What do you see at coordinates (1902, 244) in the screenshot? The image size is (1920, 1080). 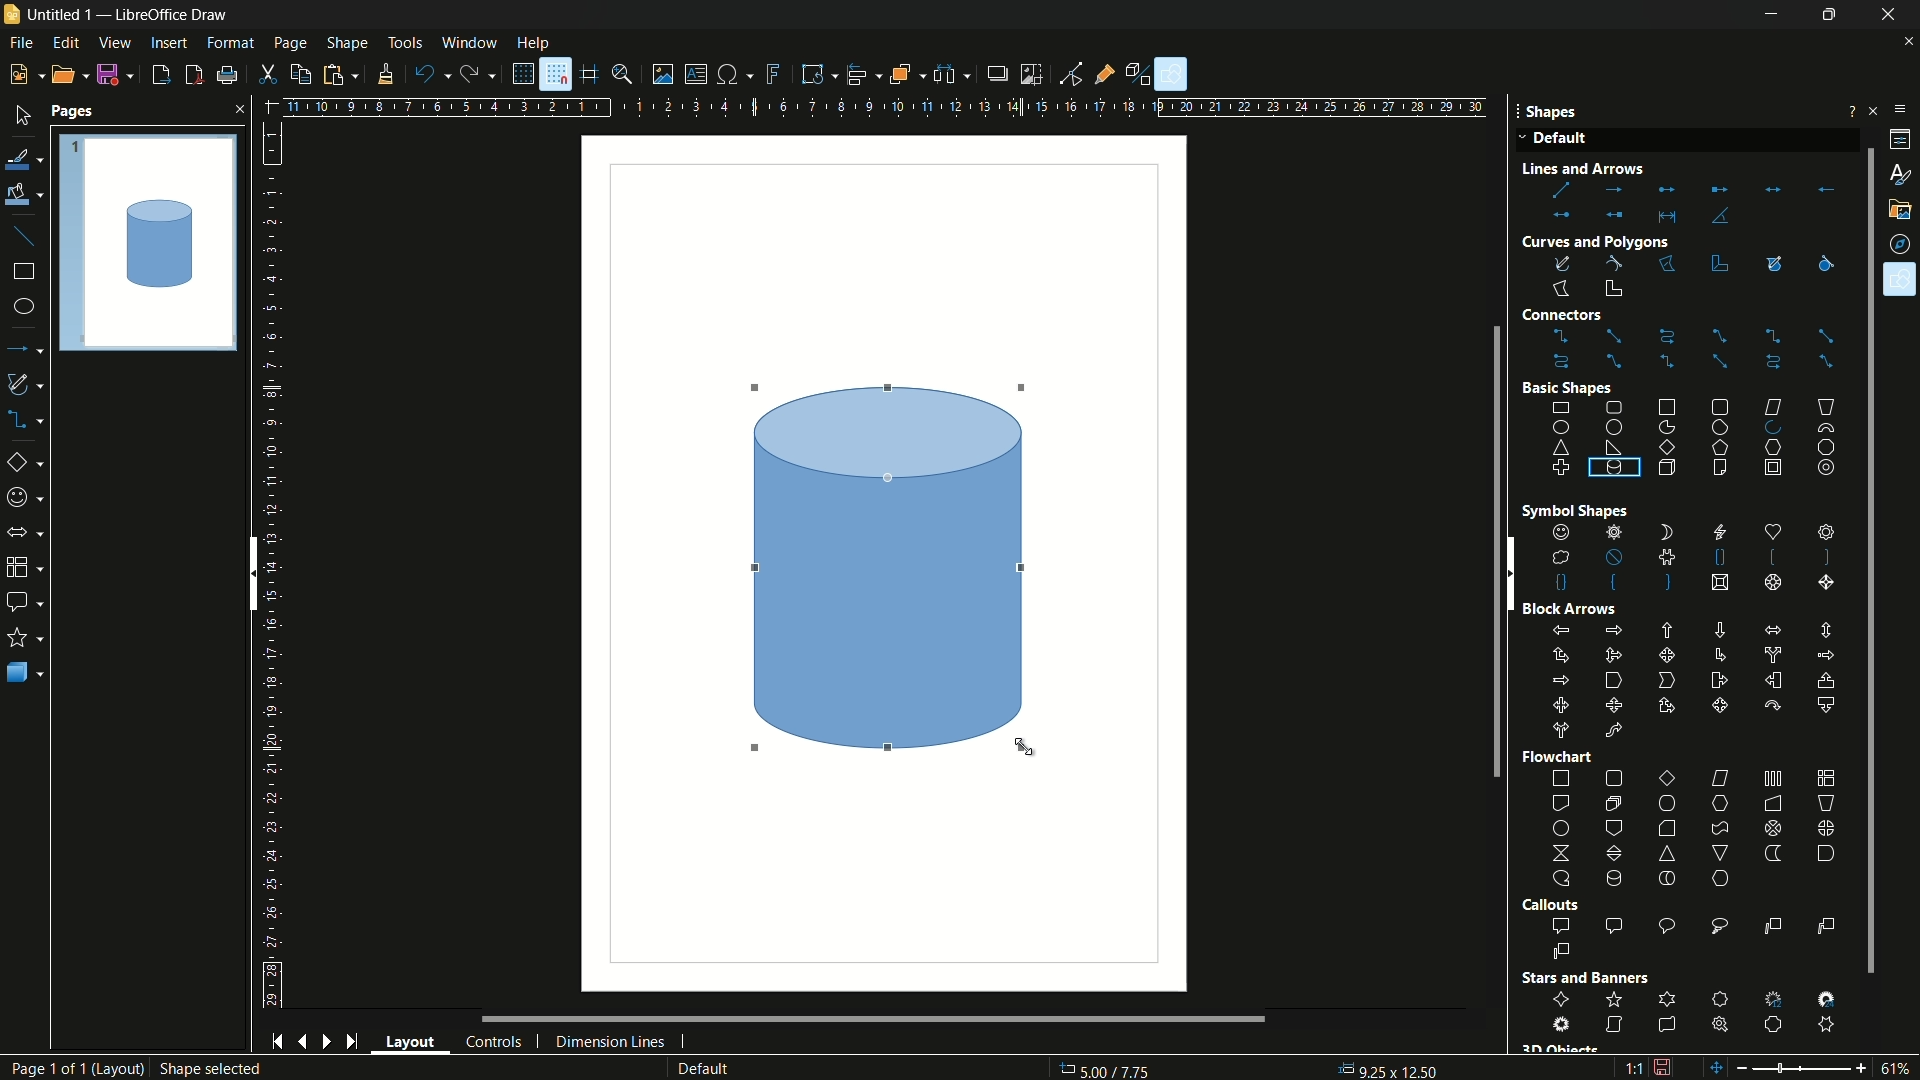 I see `navigator` at bounding box center [1902, 244].